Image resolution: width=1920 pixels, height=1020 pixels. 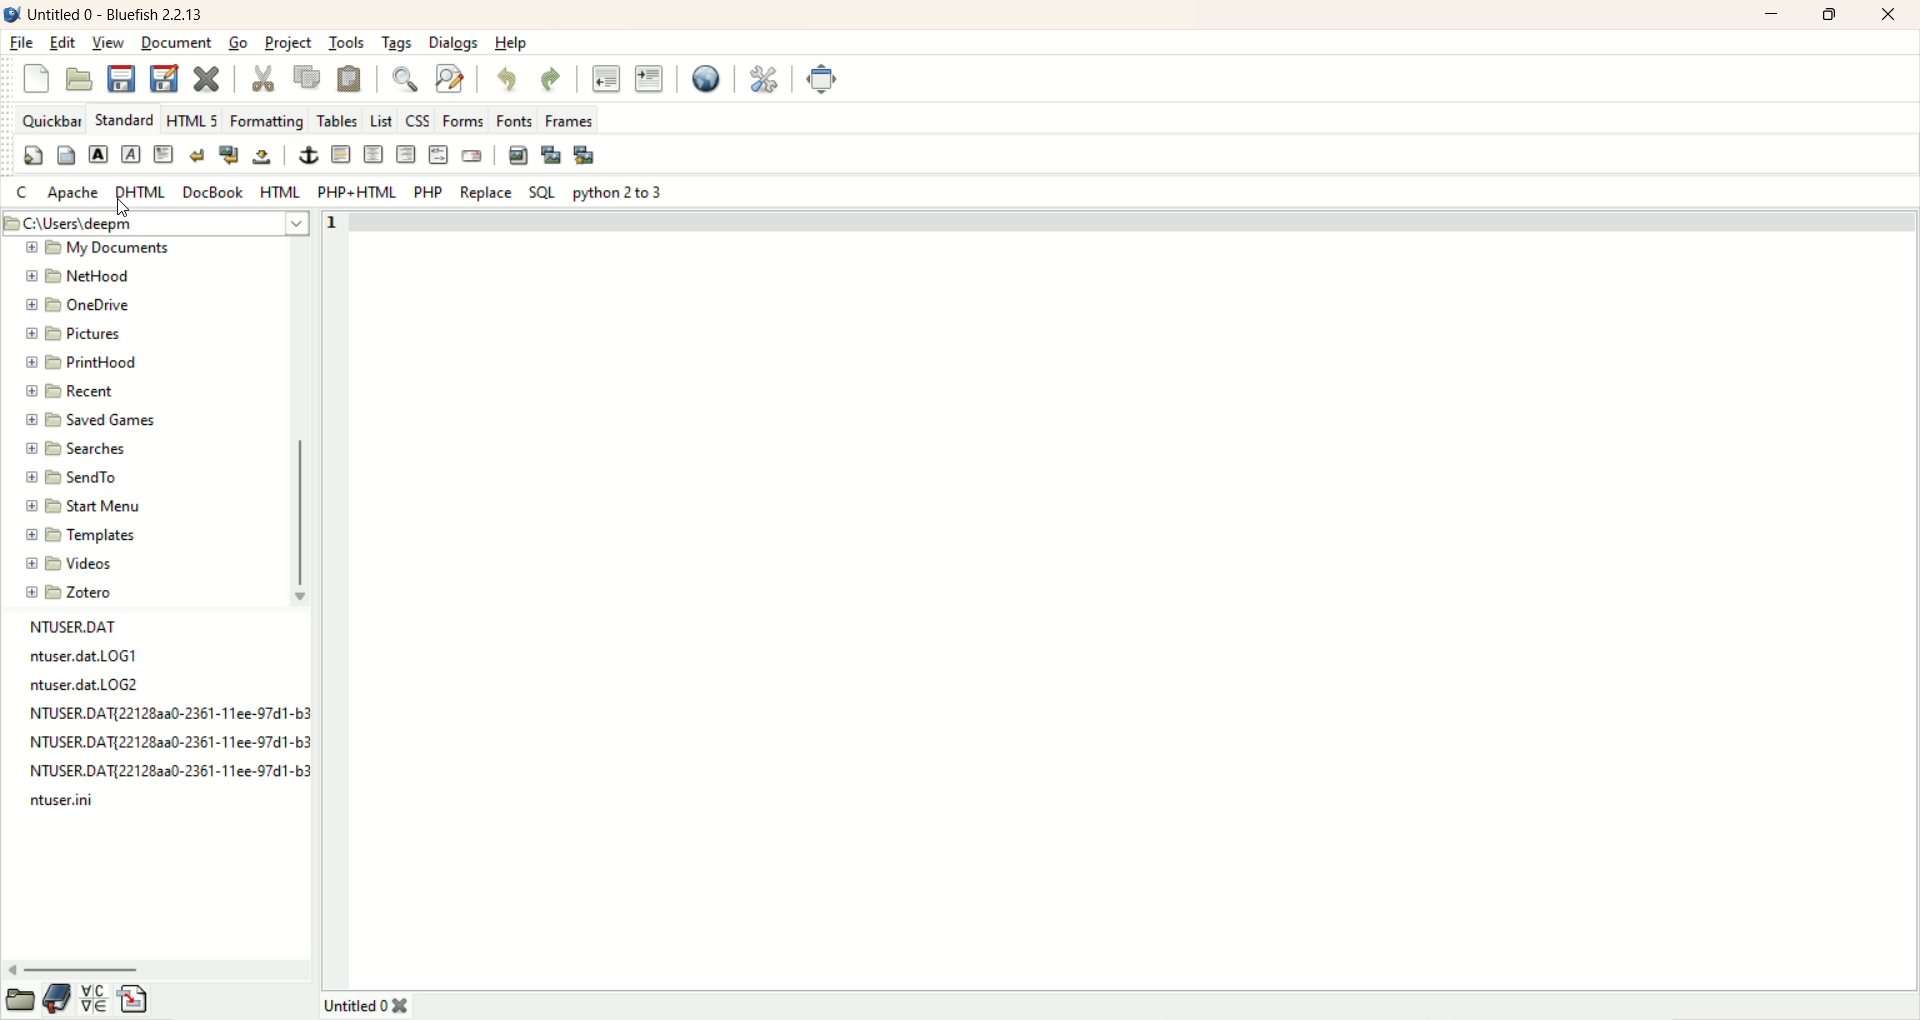 What do you see at coordinates (122, 77) in the screenshot?
I see `save cuurent file` at bounding box center [122, 77].